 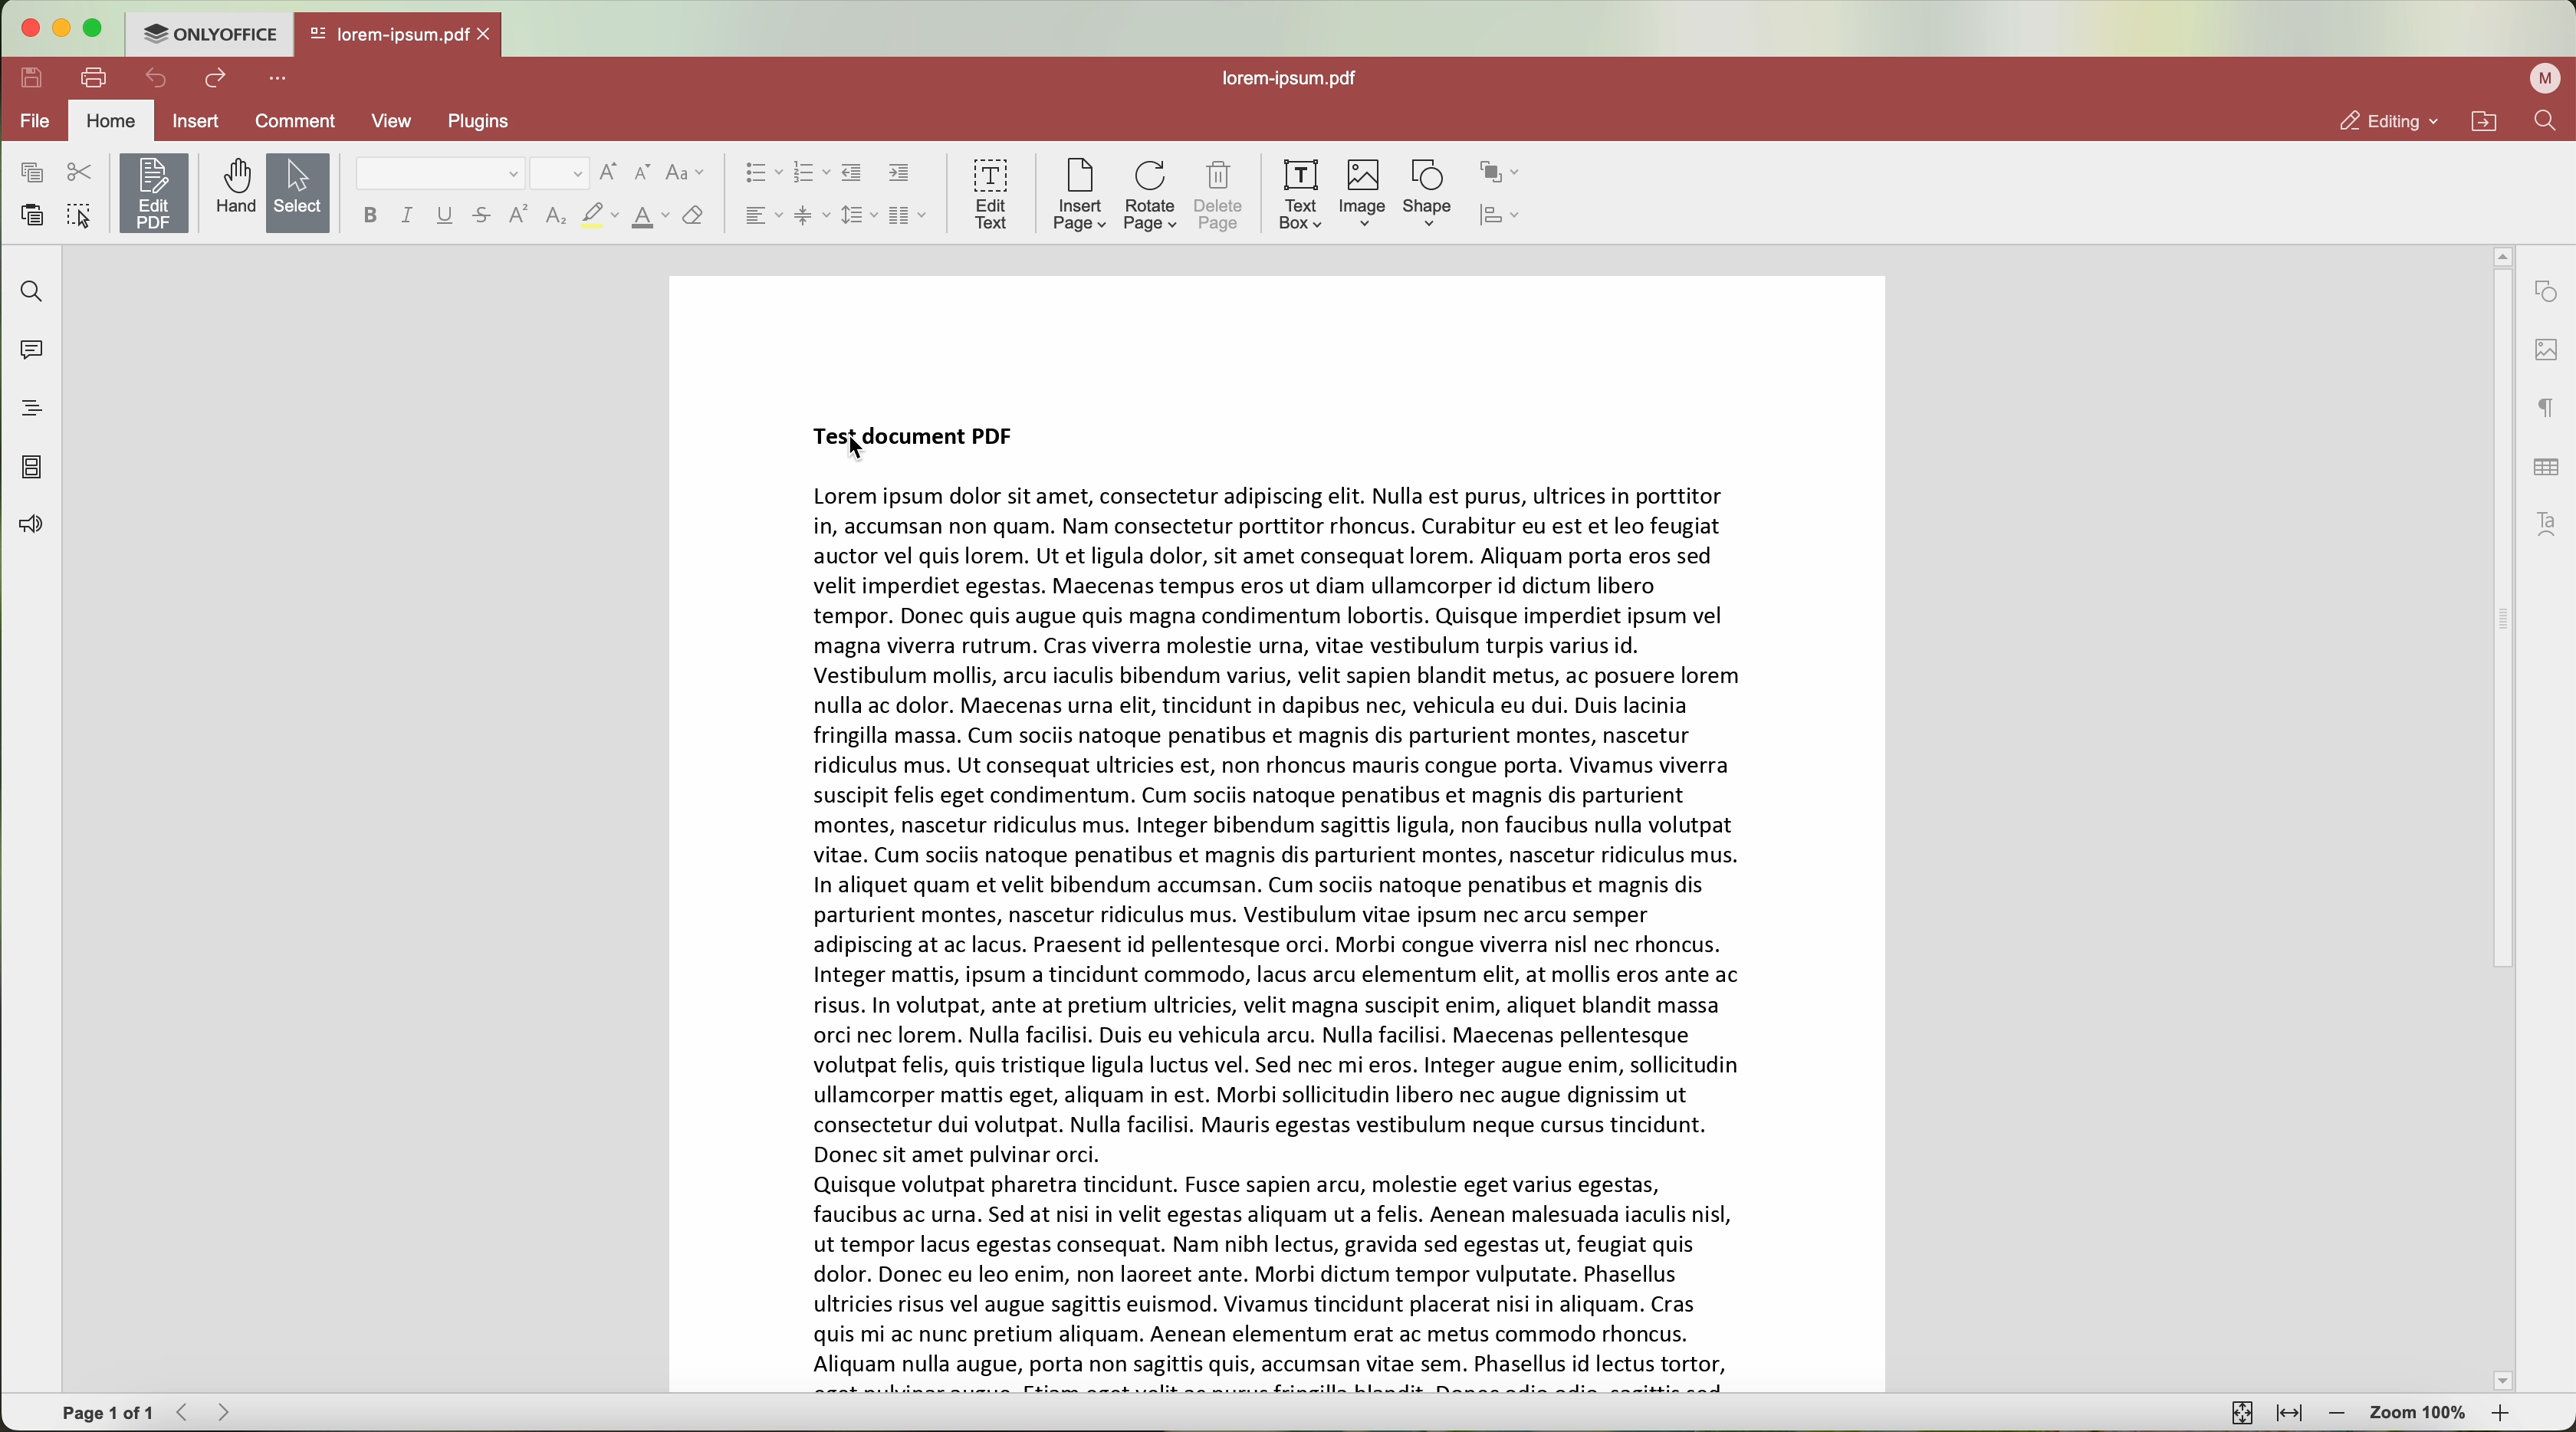 What do you see at coordinates (29, 288) in the screenshot?
I see `find` at bounding box center [29, 288].